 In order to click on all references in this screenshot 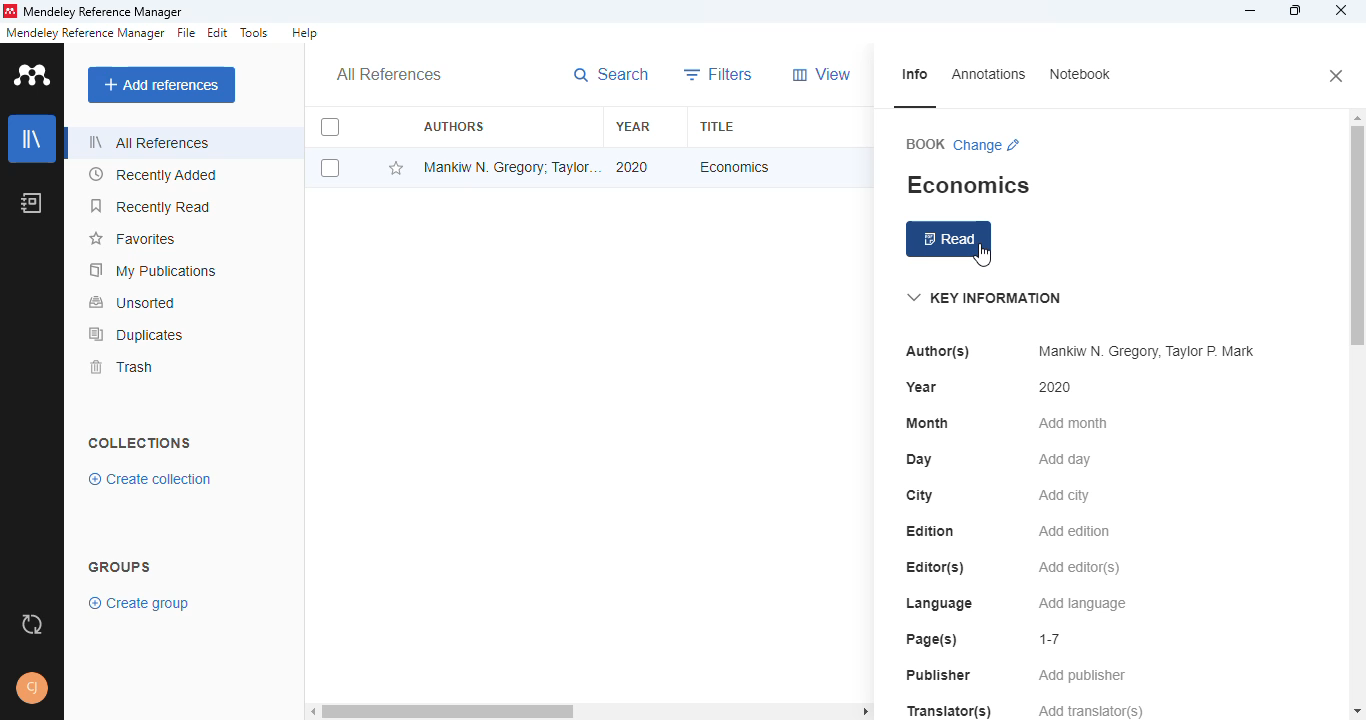, I will do `click(151, 142)`.